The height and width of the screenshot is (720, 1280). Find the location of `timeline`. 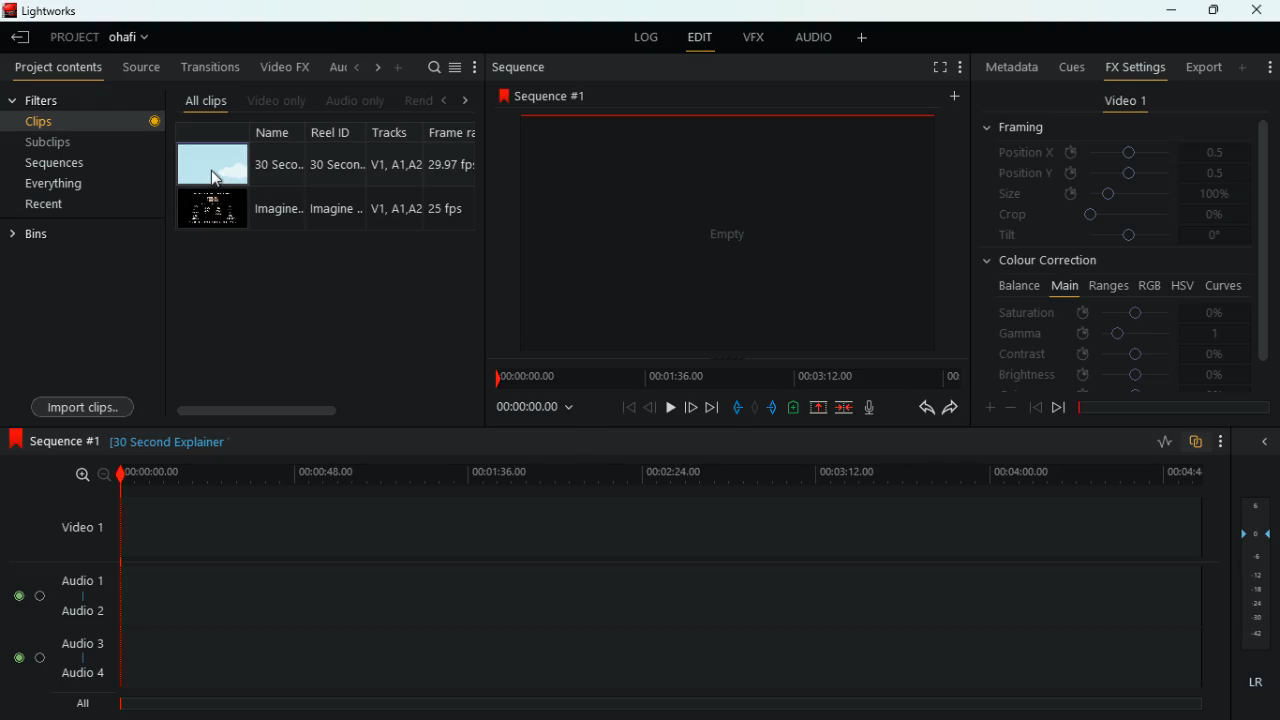

timeline is located at coordinates (725, 377).